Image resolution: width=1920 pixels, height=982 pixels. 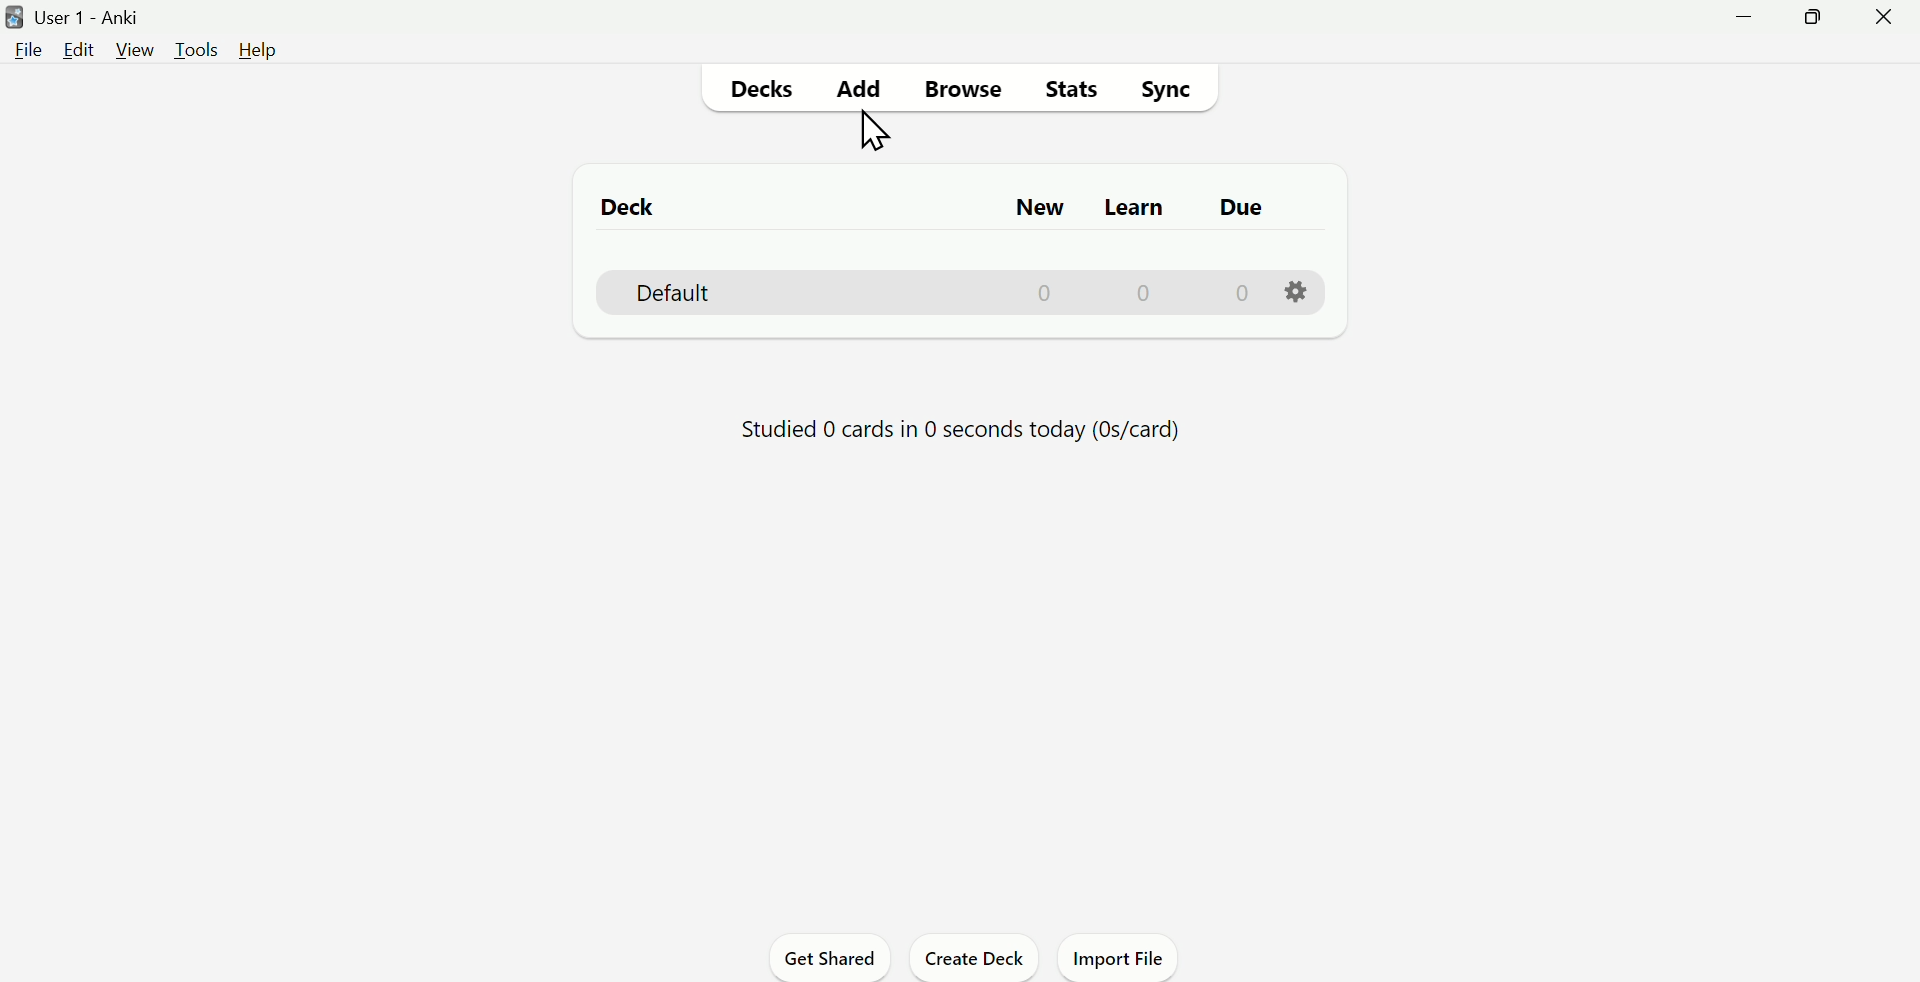 I want to click on Decks, so click(x=759, y=90).